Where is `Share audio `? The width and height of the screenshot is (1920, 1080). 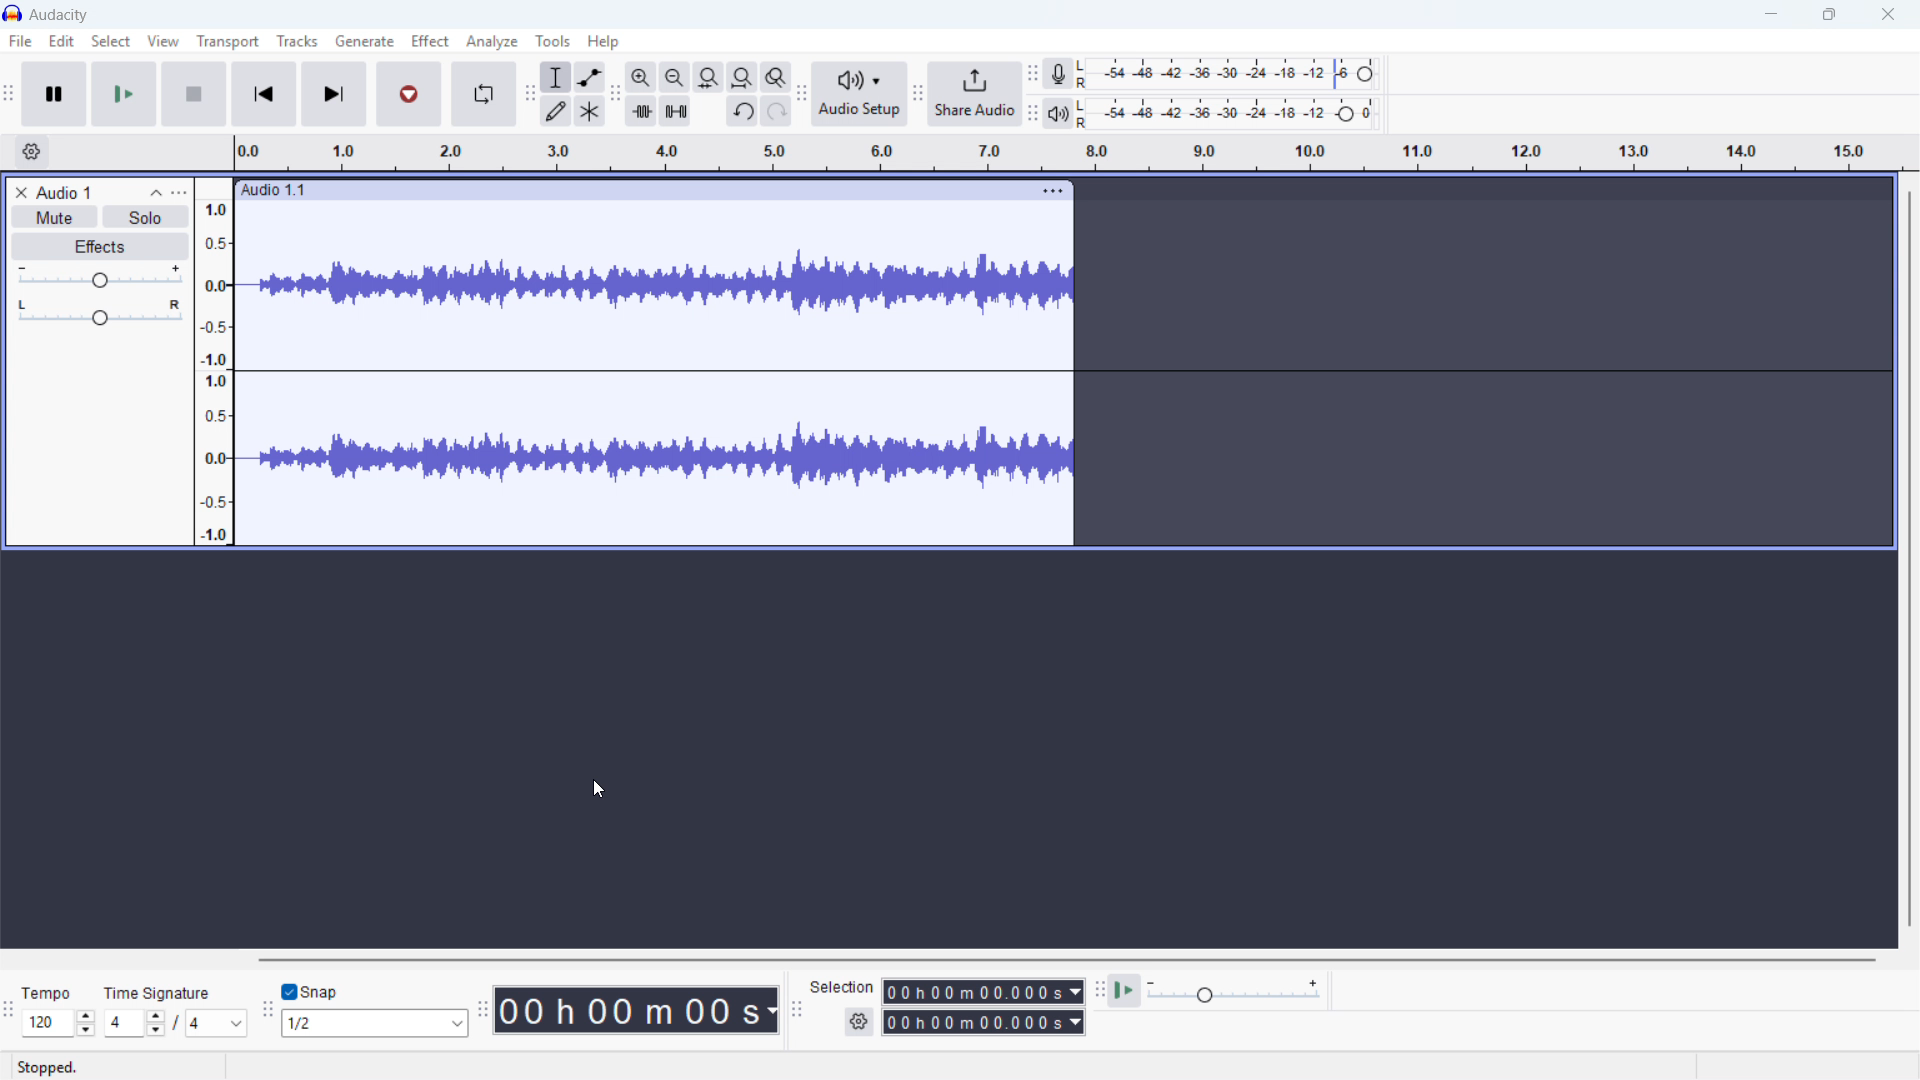
Share audio  is located at coordinates (976, 94).